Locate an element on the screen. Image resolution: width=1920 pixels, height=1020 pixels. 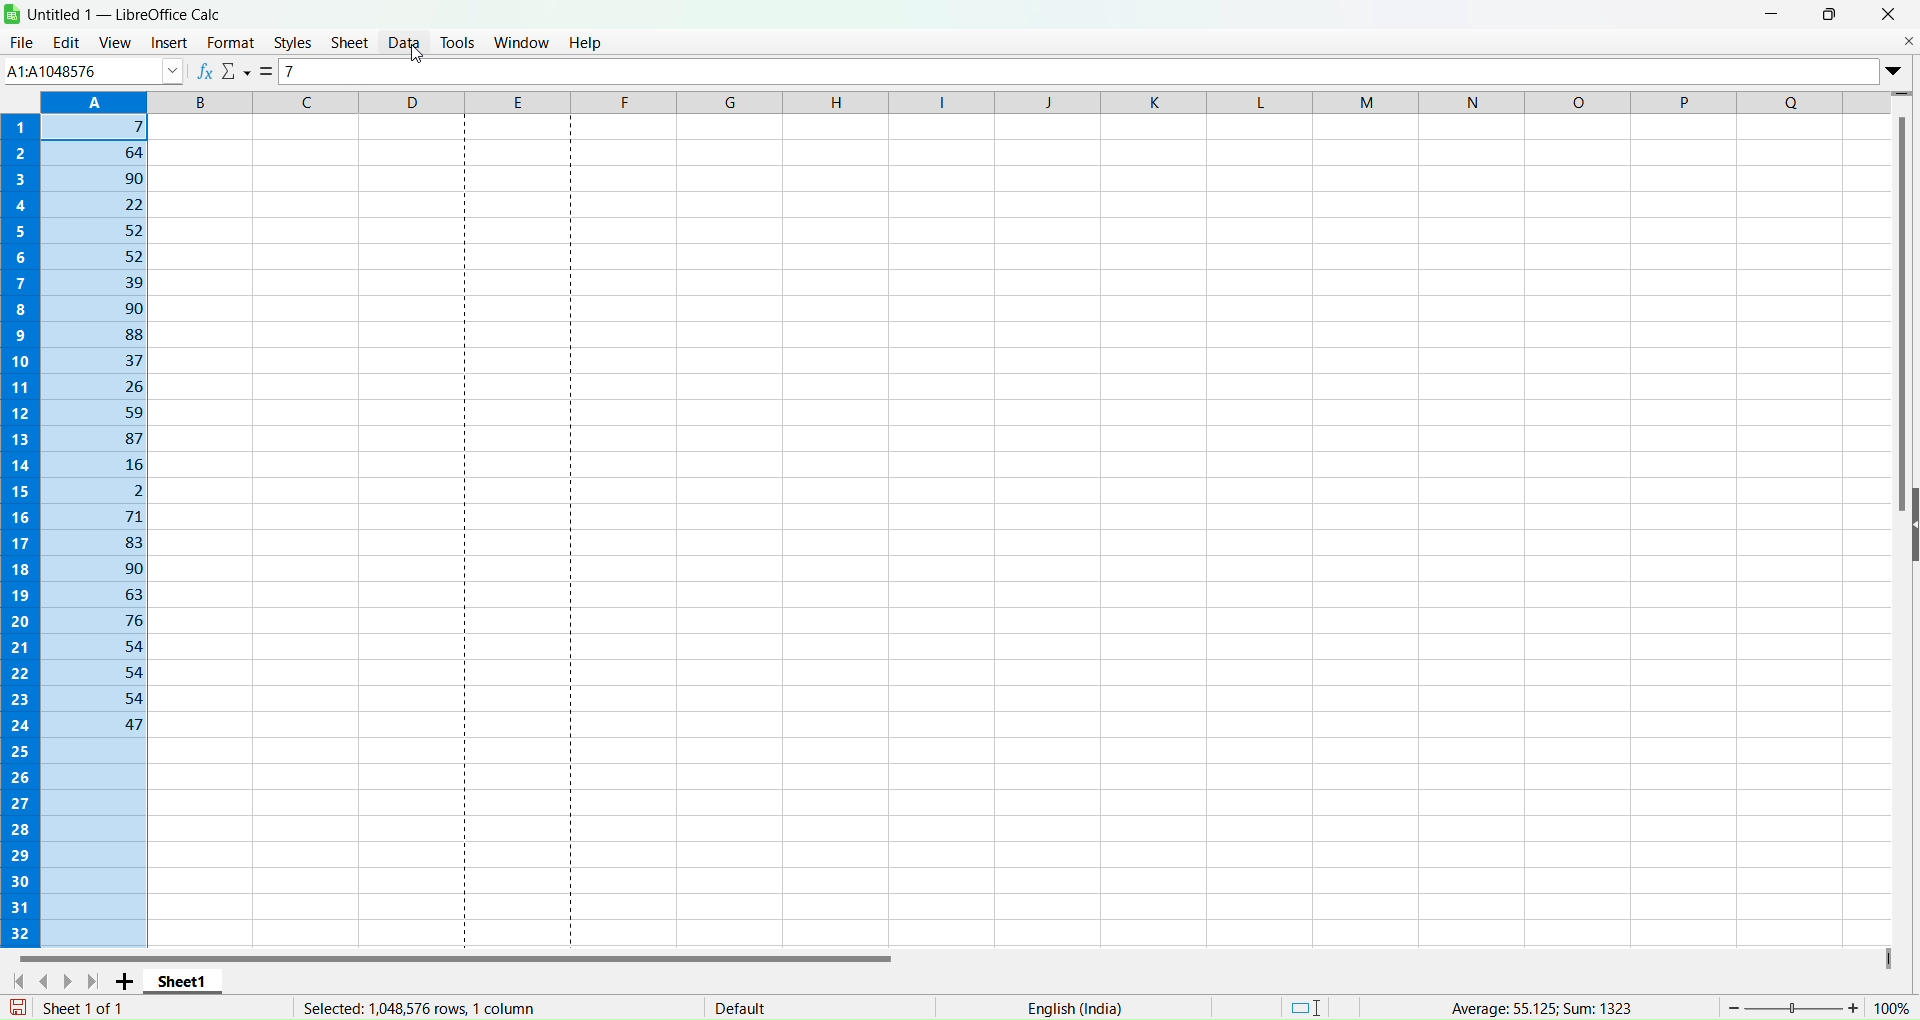
Sheet 1 is located at coordinates (186, 980).